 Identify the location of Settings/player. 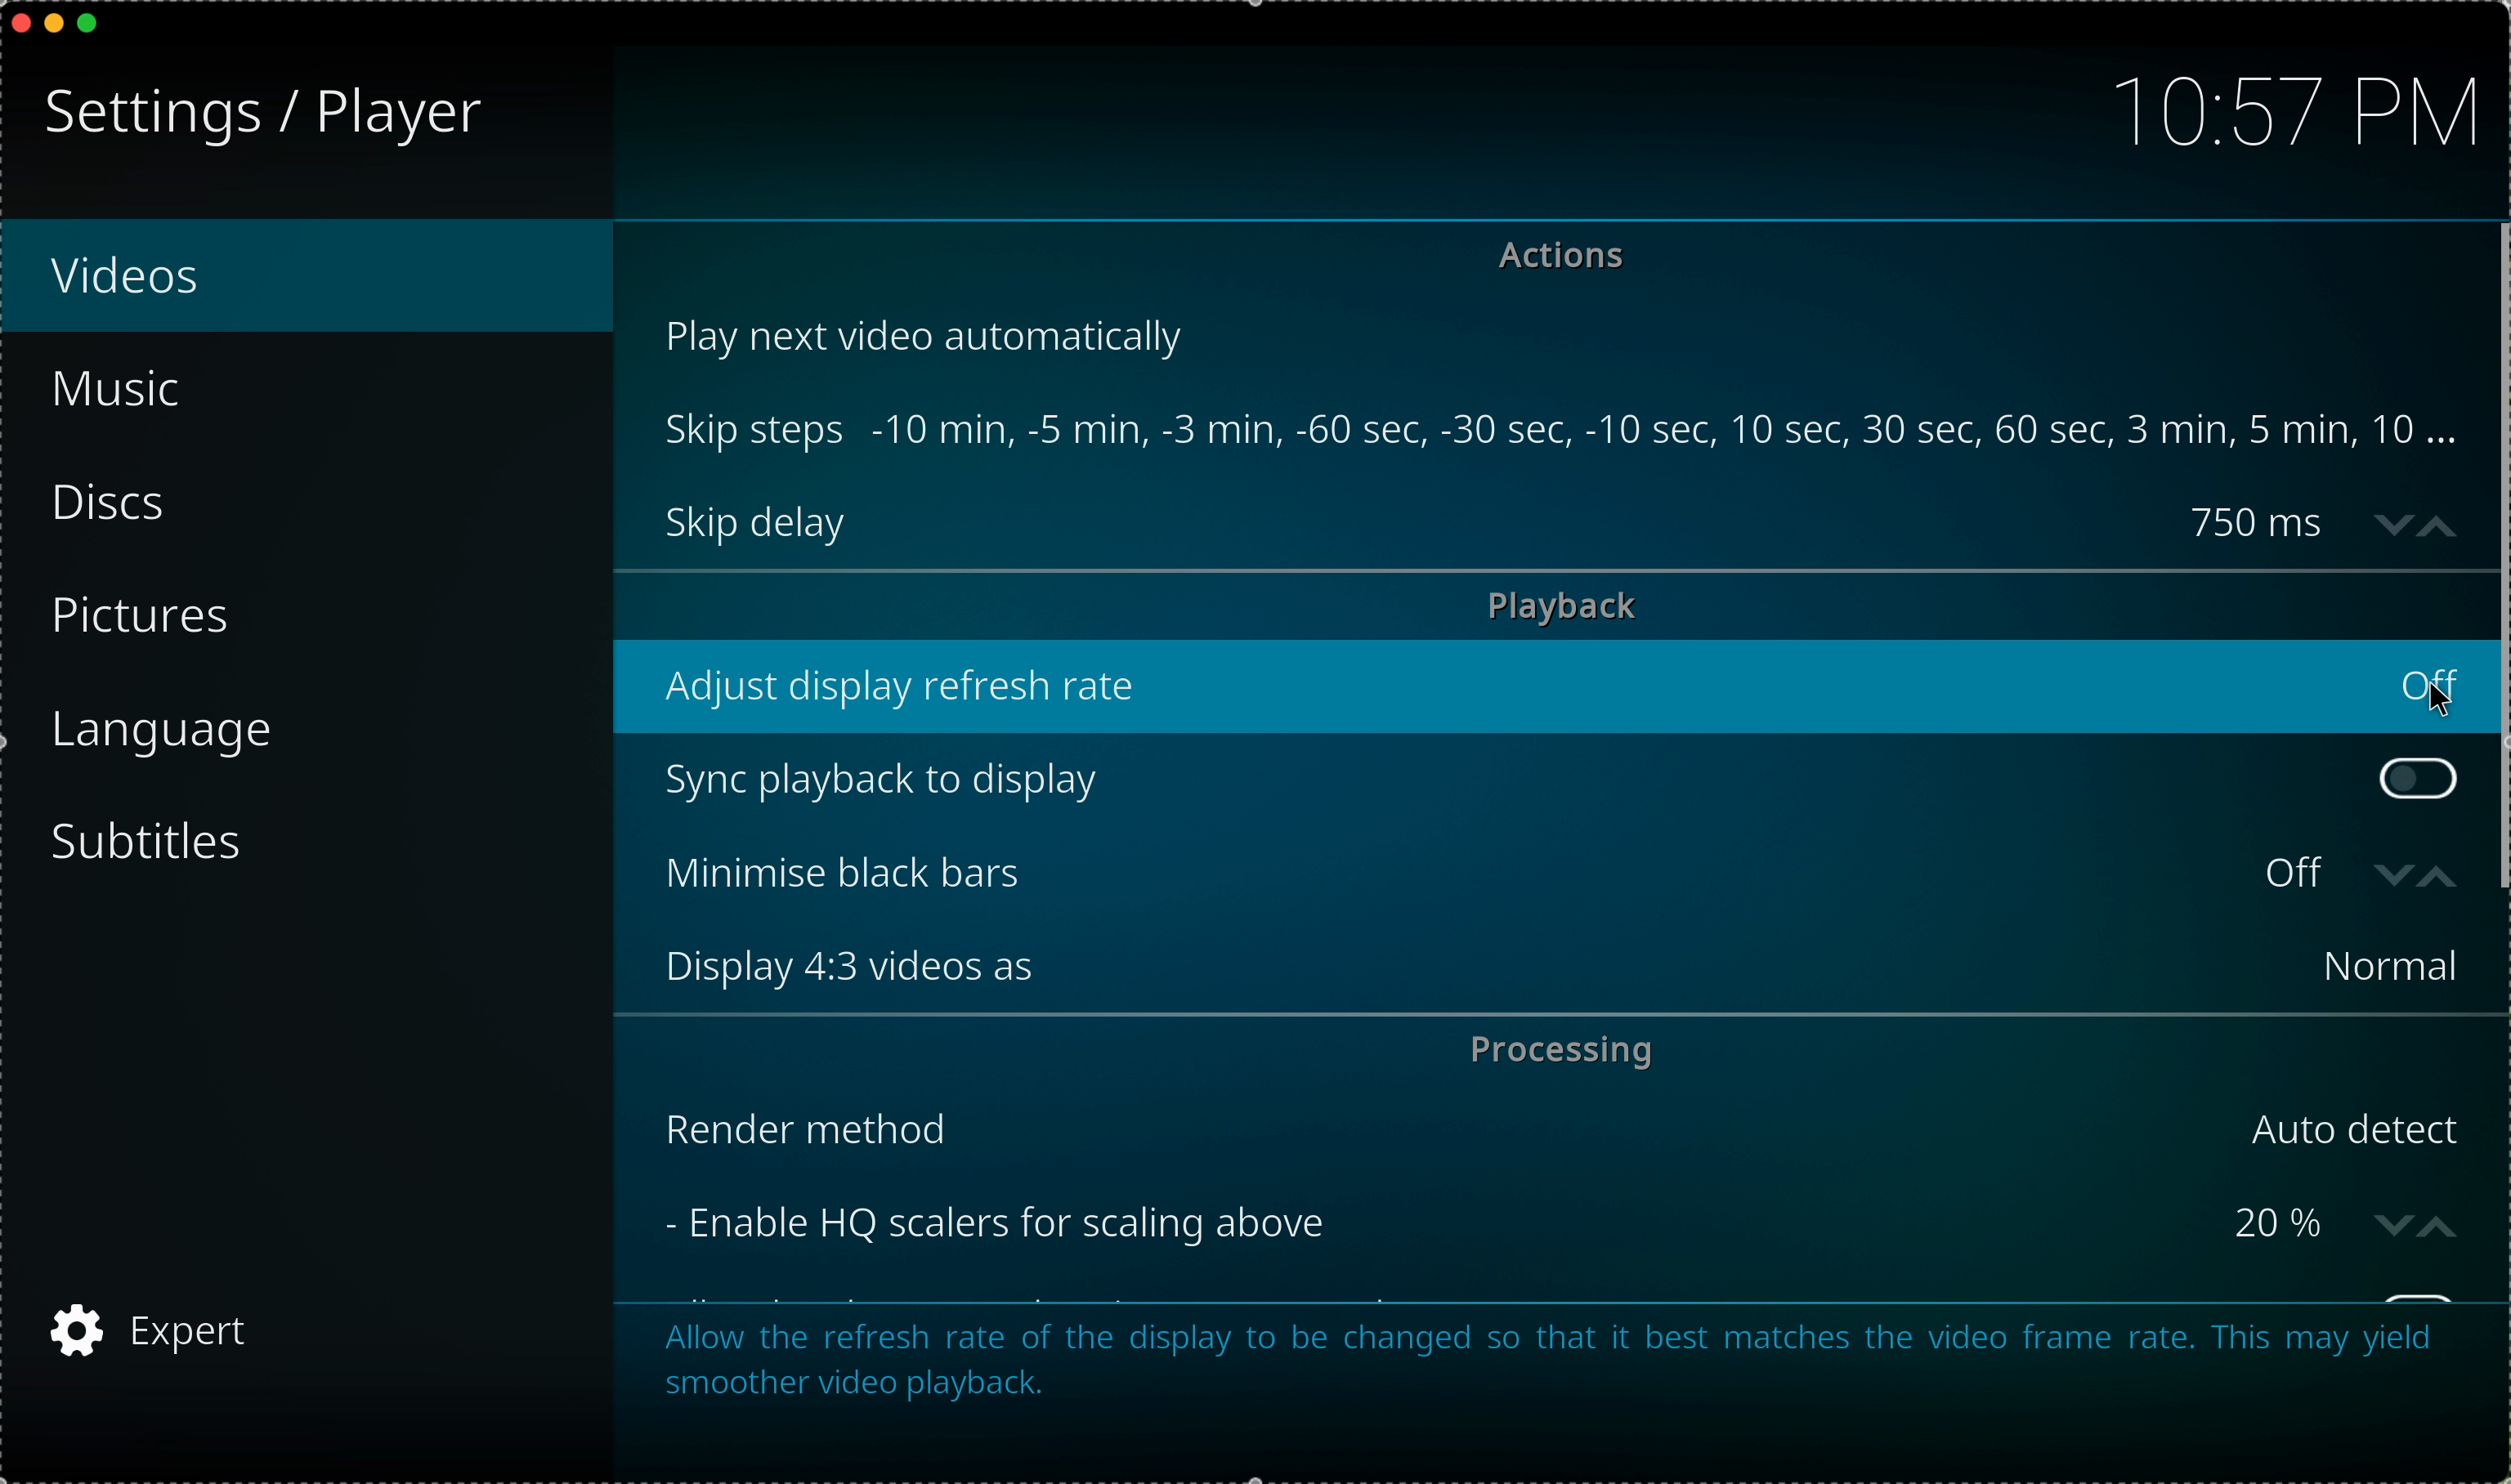
(256, 116).